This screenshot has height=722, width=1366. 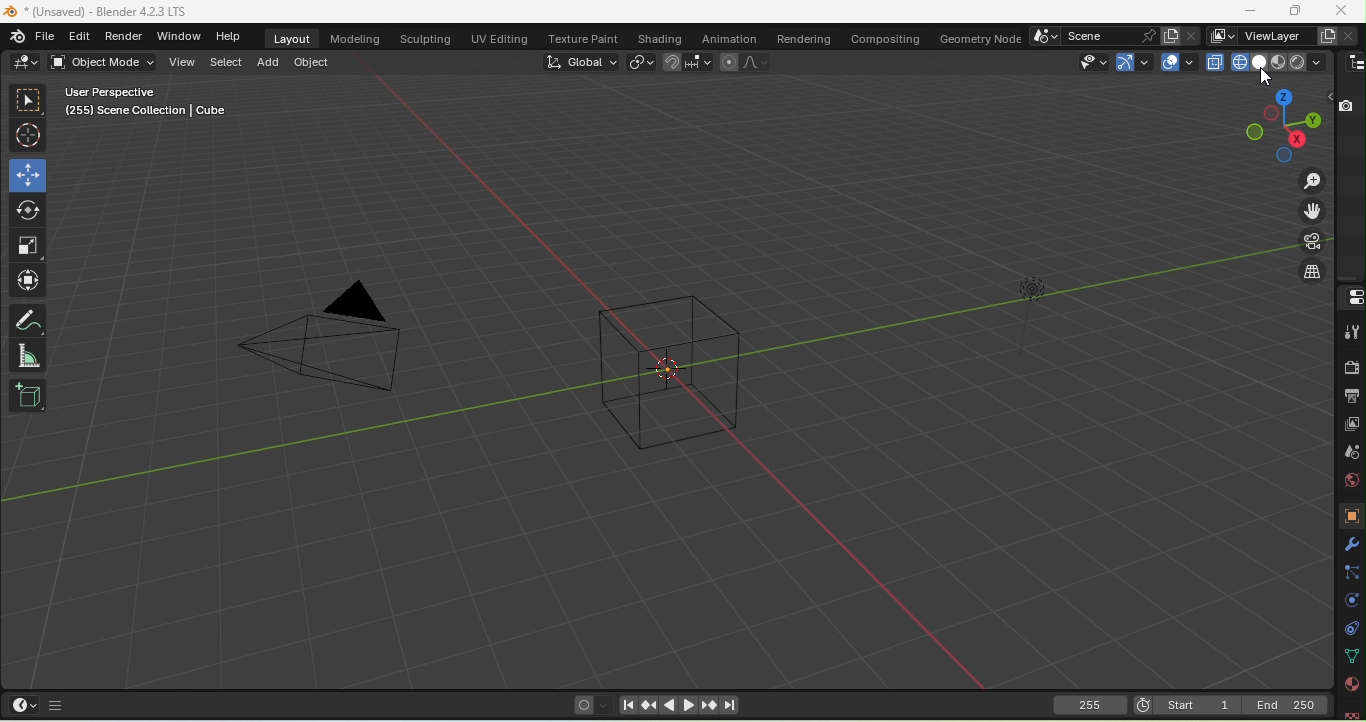 What do you see at coordinates (1147, 36) in the screenshot?
I see `Pin scene to workspace` at bounding box center [1147, 36].